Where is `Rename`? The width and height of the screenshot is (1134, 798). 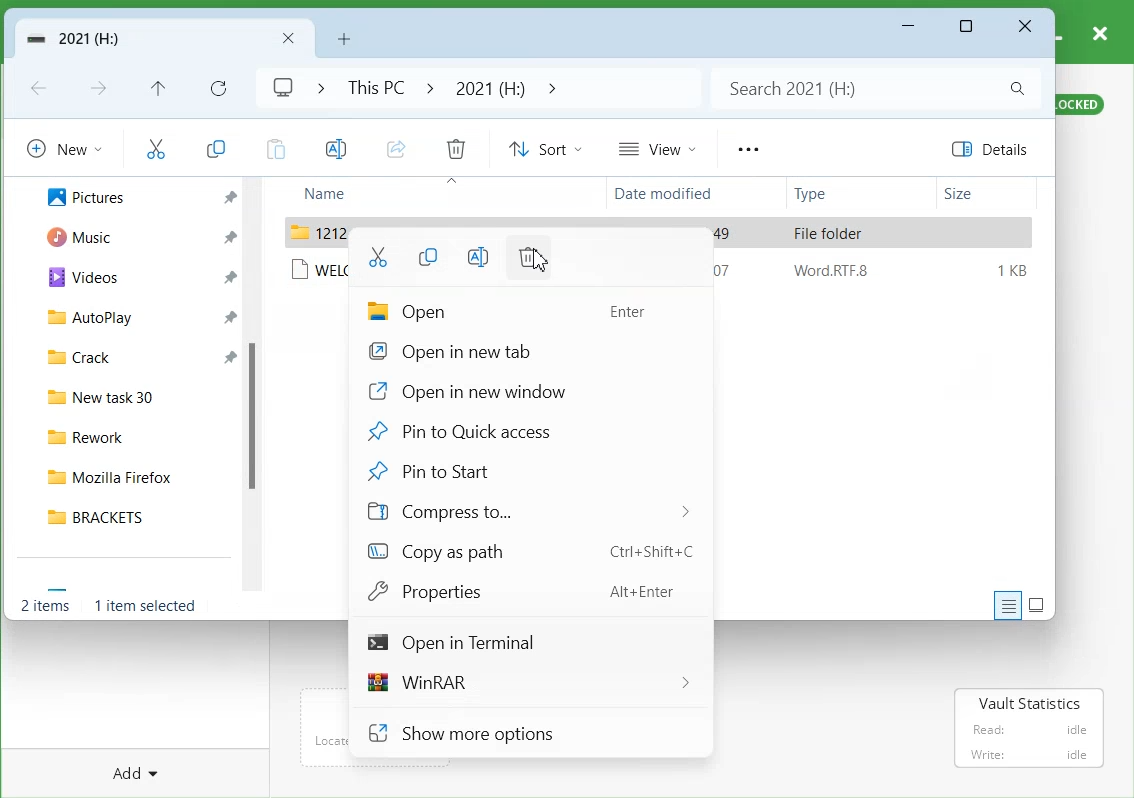
Rename is located at coordinates (334, 148).